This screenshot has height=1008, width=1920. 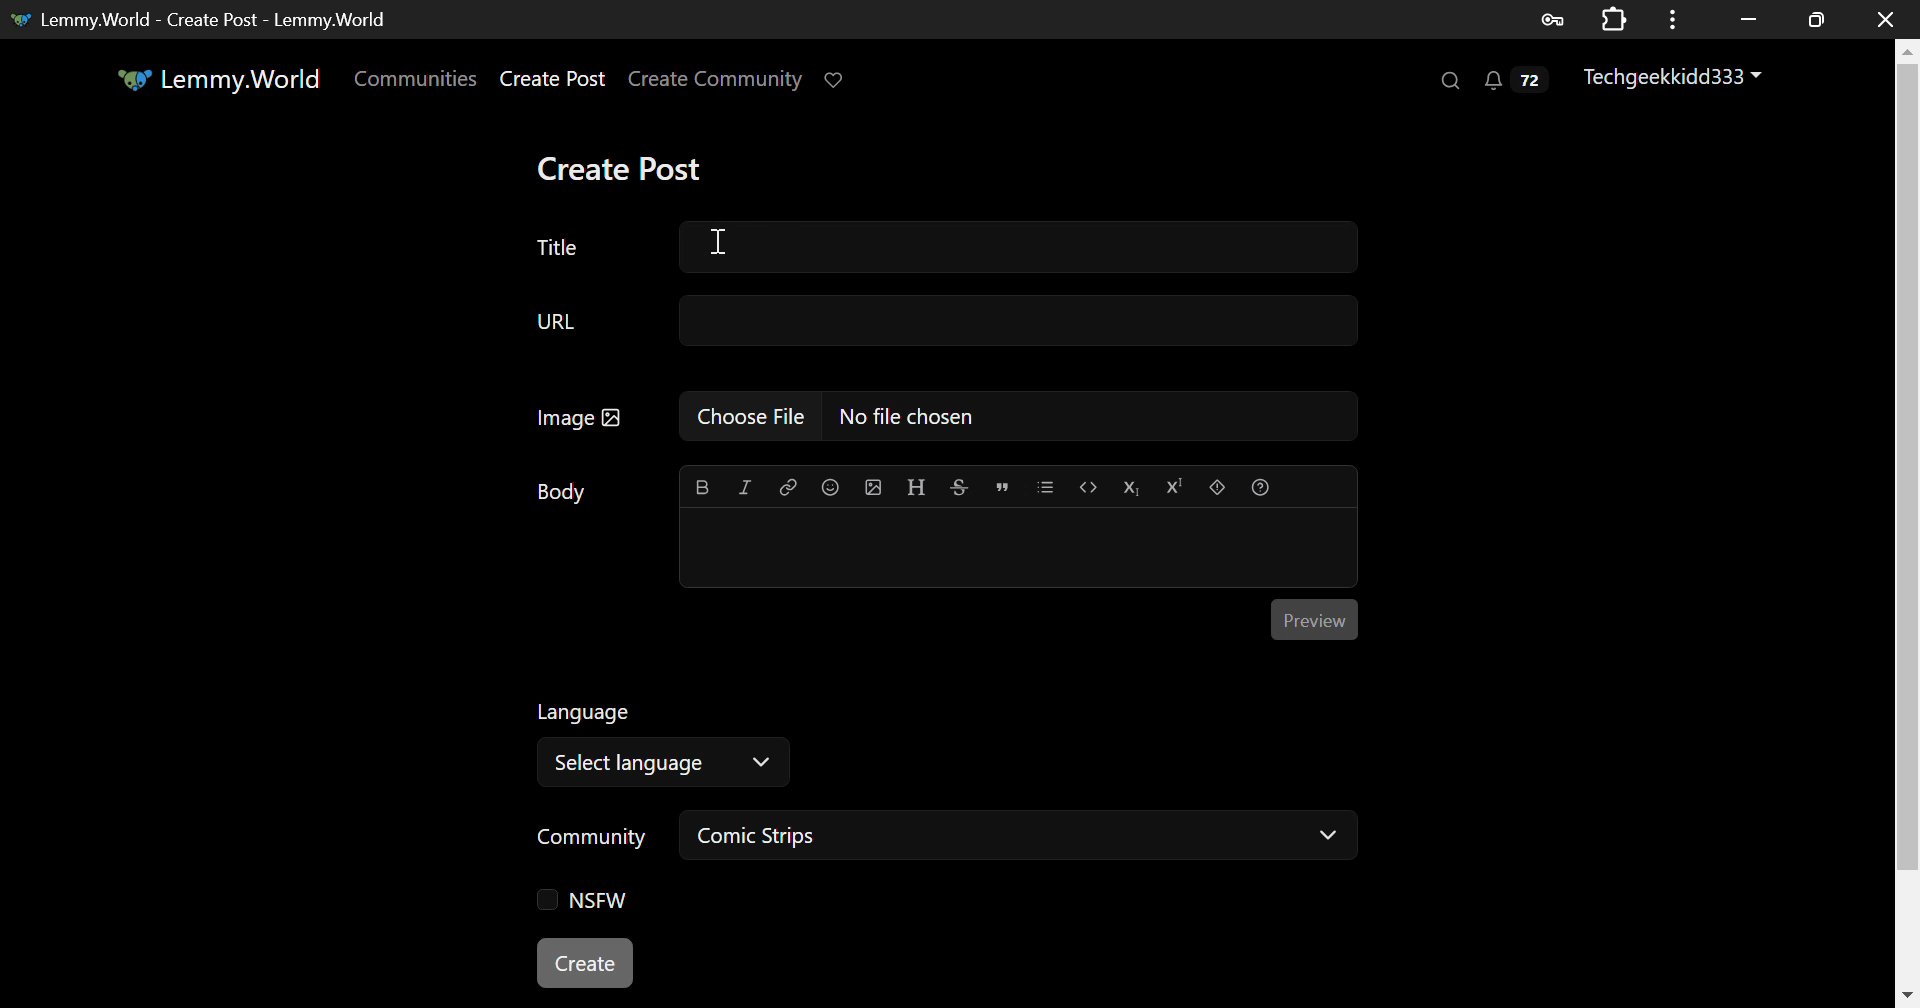 What do you see at coordinates (788, 488) in the screenshot?
I see `Link` at bounding box center [788, 488].